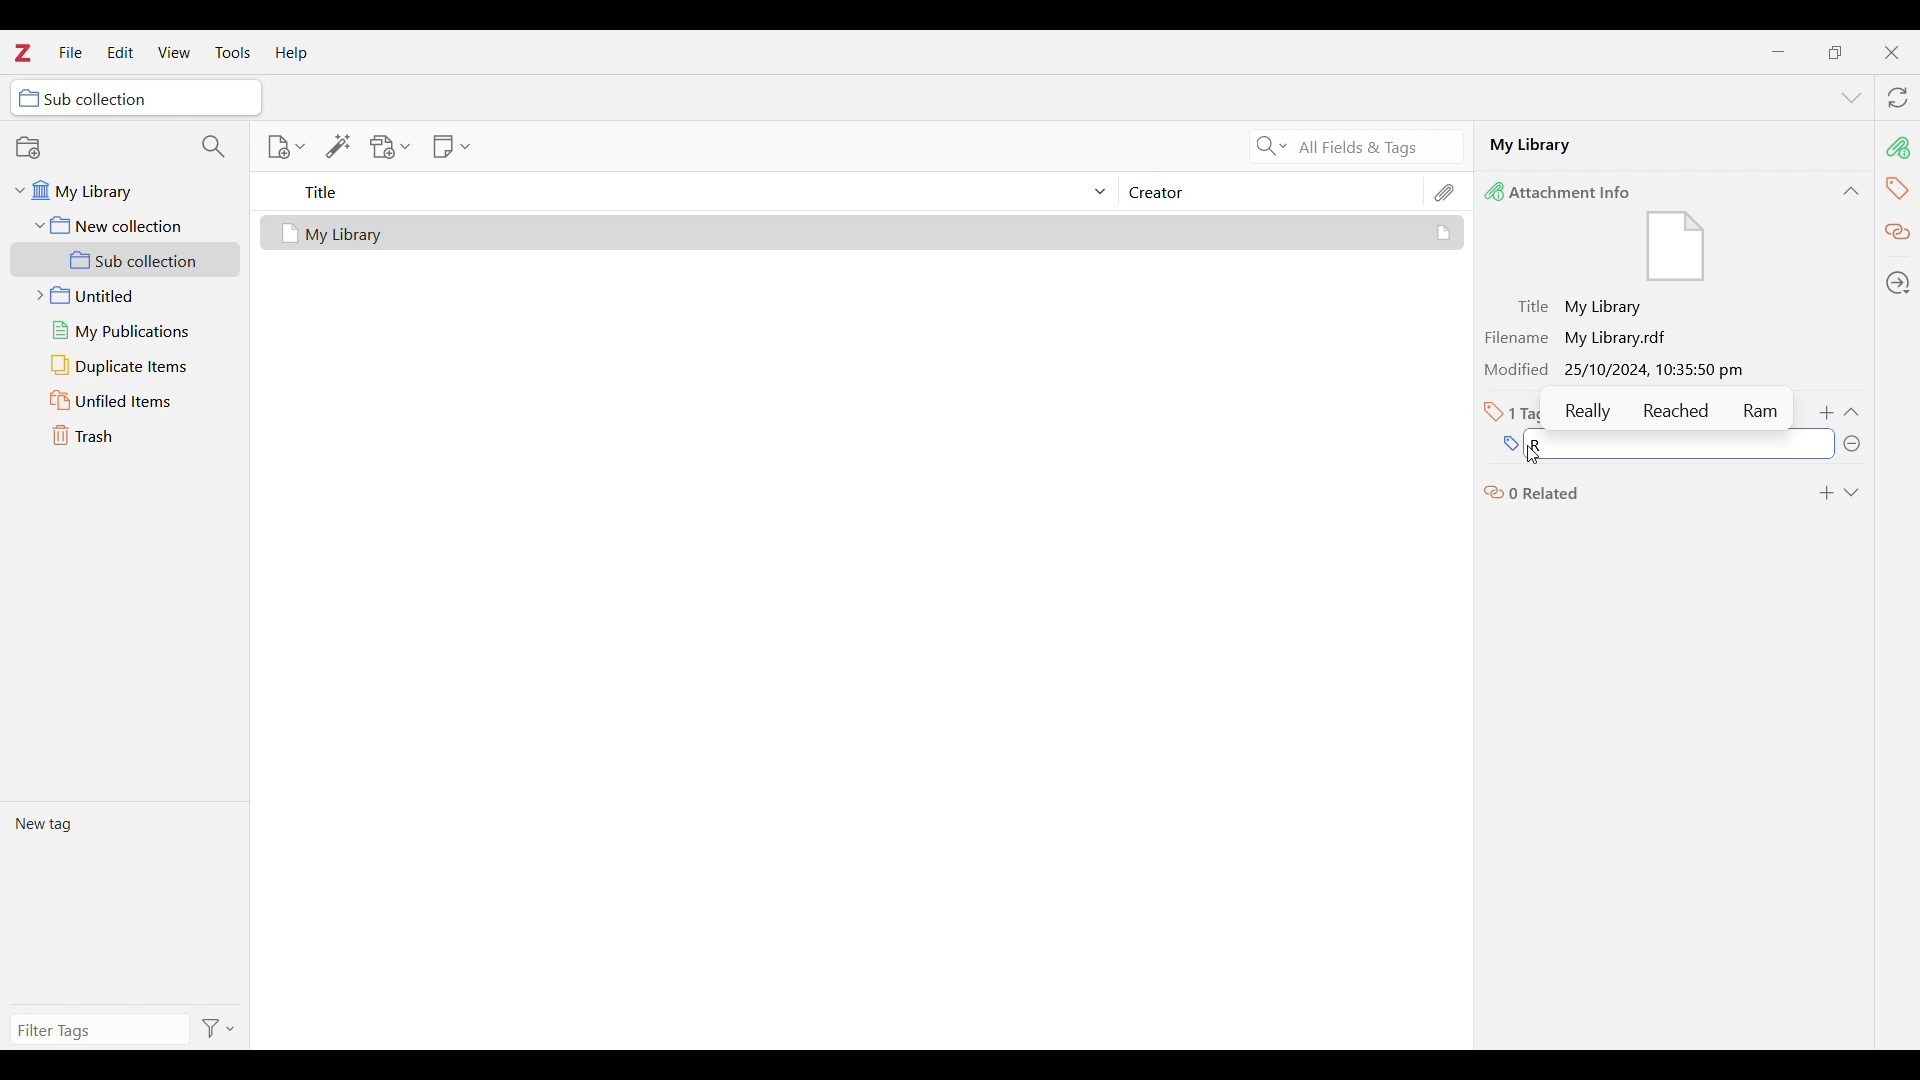  I want to click on New item options, so click(286, 147).